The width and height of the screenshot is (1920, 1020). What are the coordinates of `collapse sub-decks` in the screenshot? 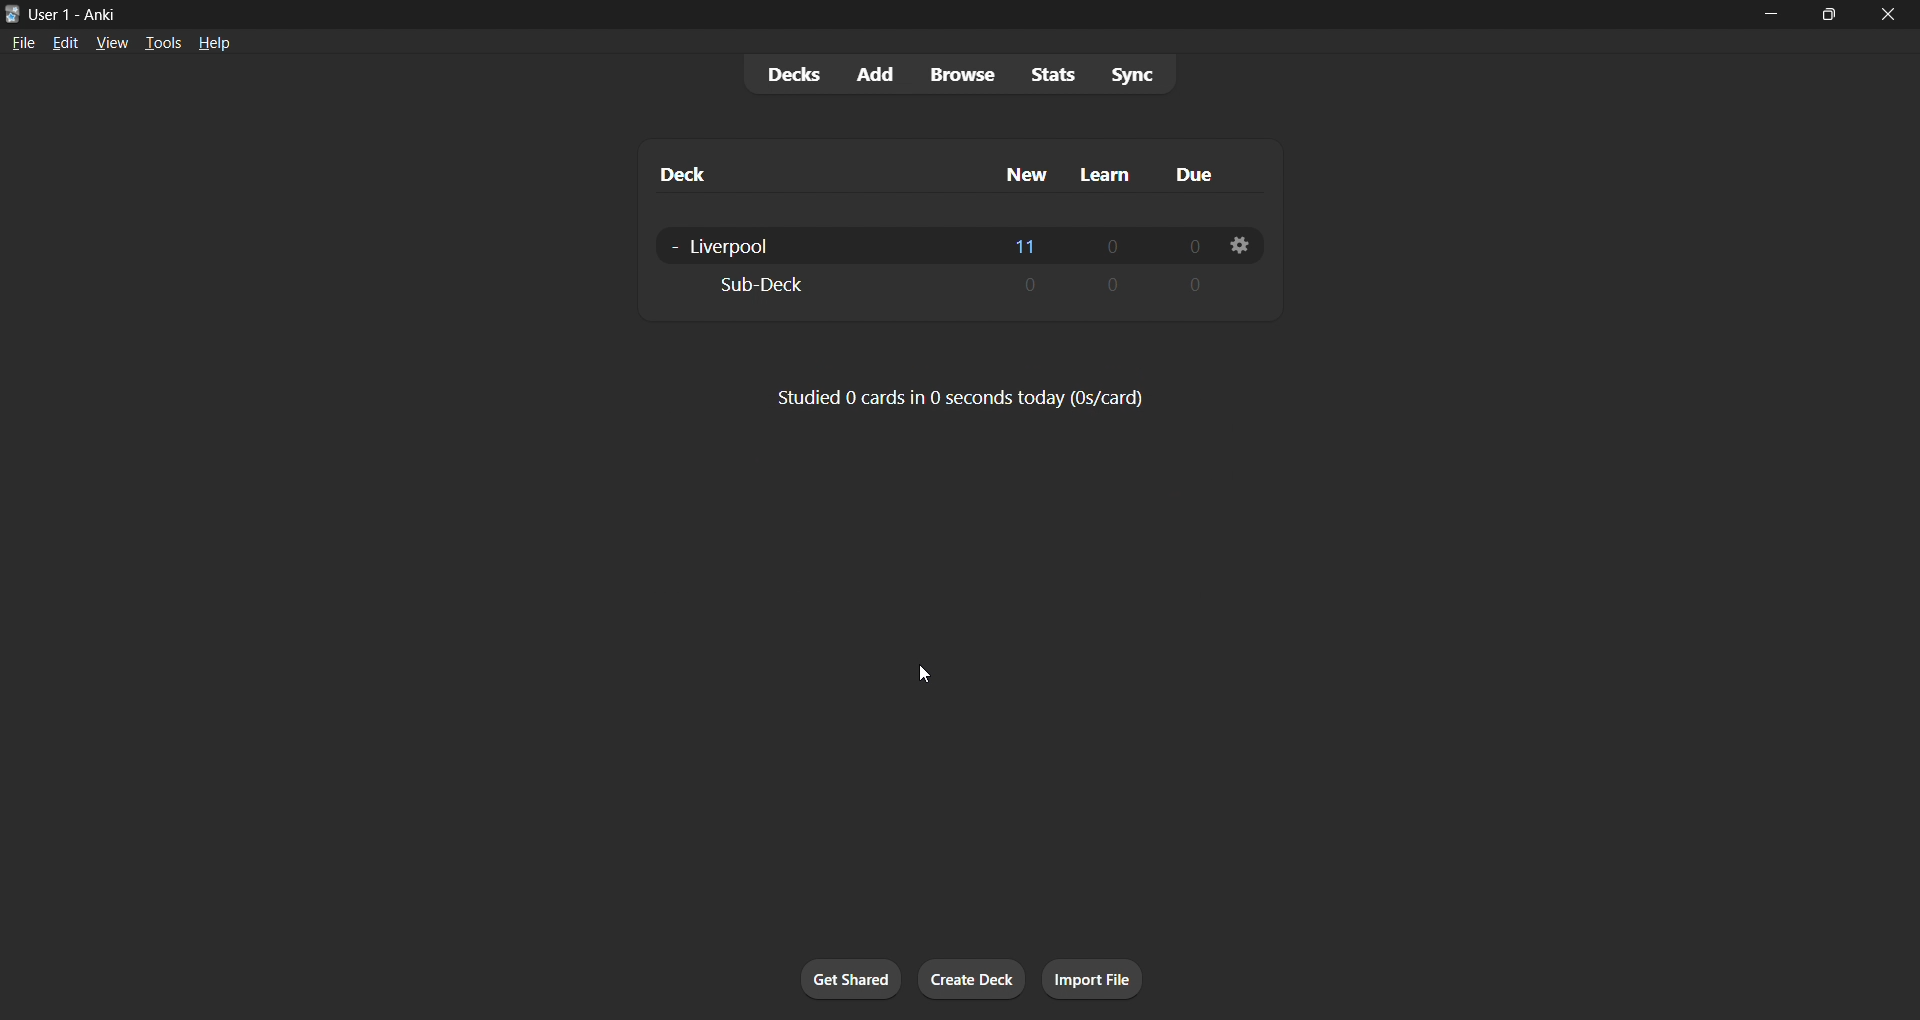 It's located at (672, 248).